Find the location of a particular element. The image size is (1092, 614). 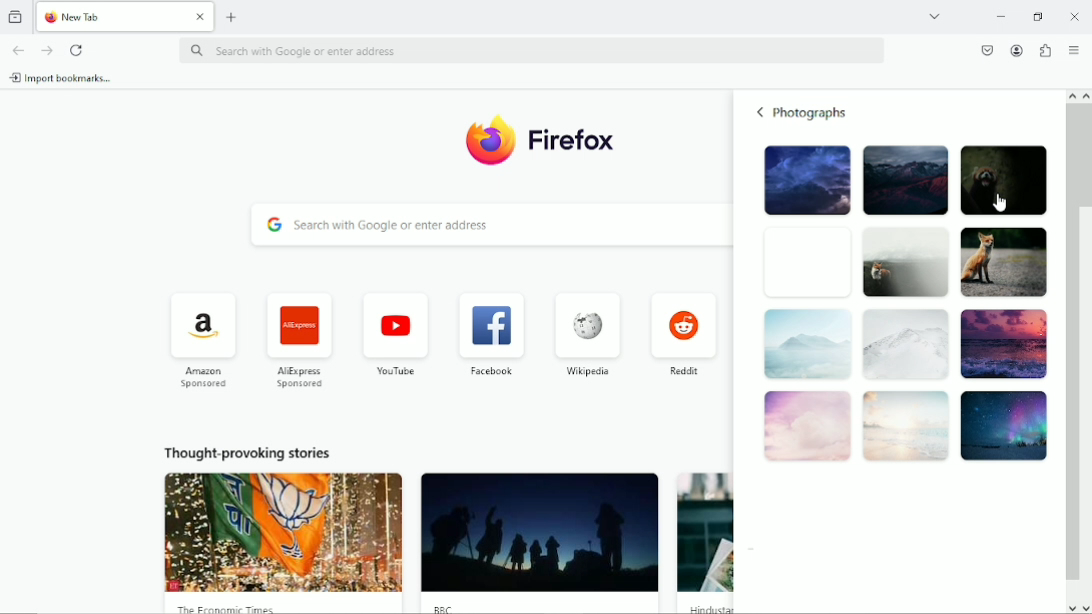

Reload current page is located at coordinates (76, 50).